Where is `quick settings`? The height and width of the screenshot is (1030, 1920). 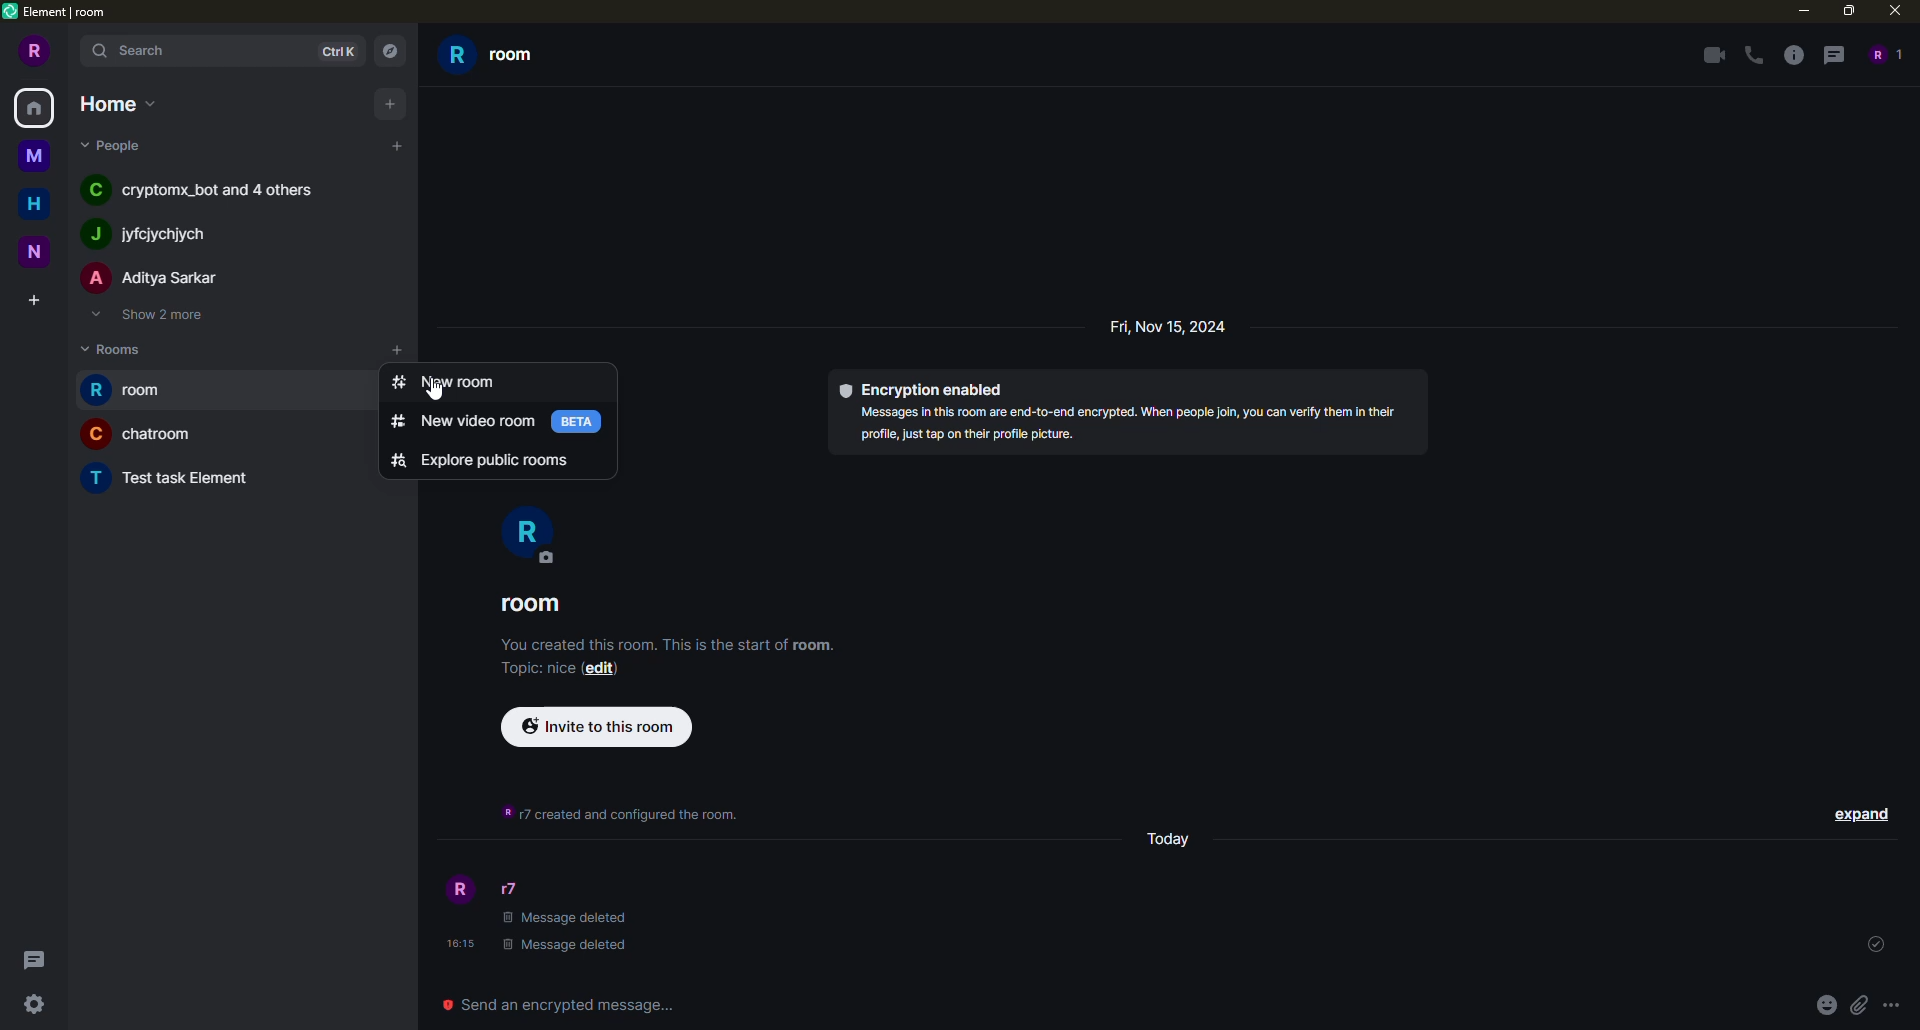 quick settings is located at coordinates (33, 1005).